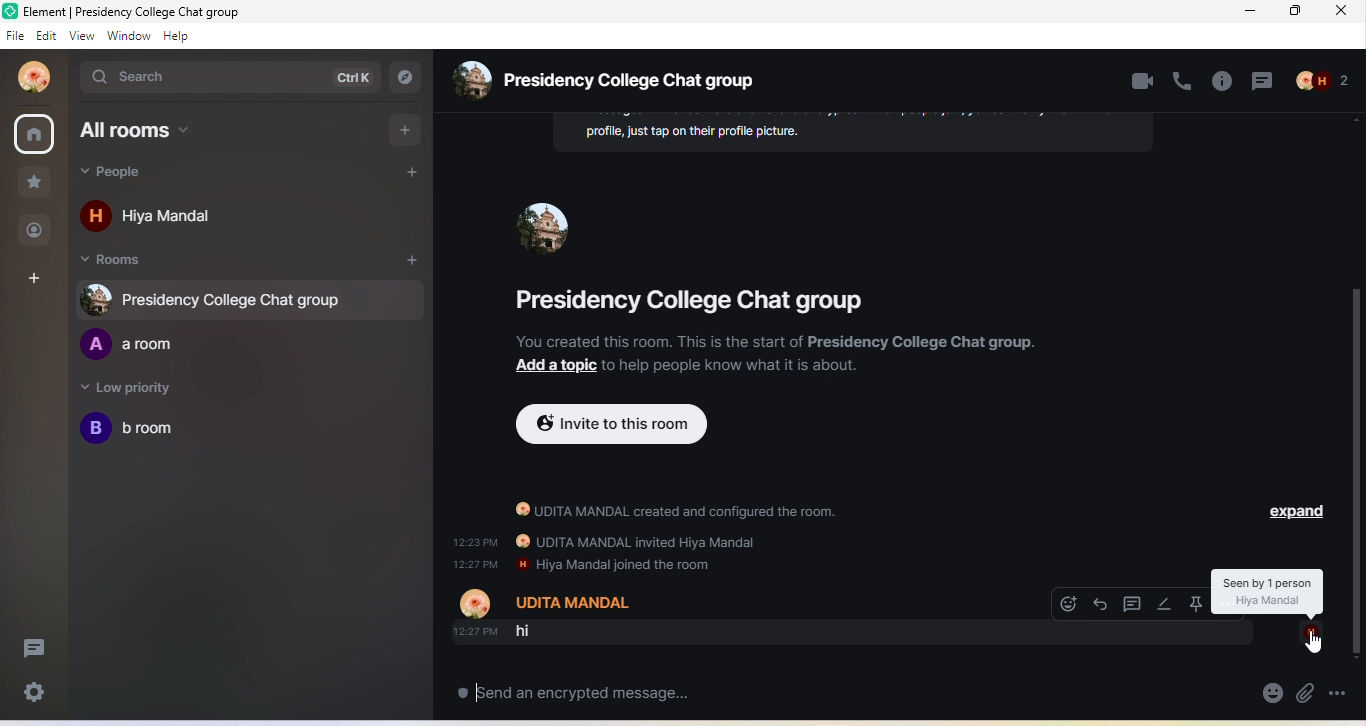  What do you see at coordinates (544, 367) in the screenshot?
I see `Add a topic` at bounding box center [544, 367].